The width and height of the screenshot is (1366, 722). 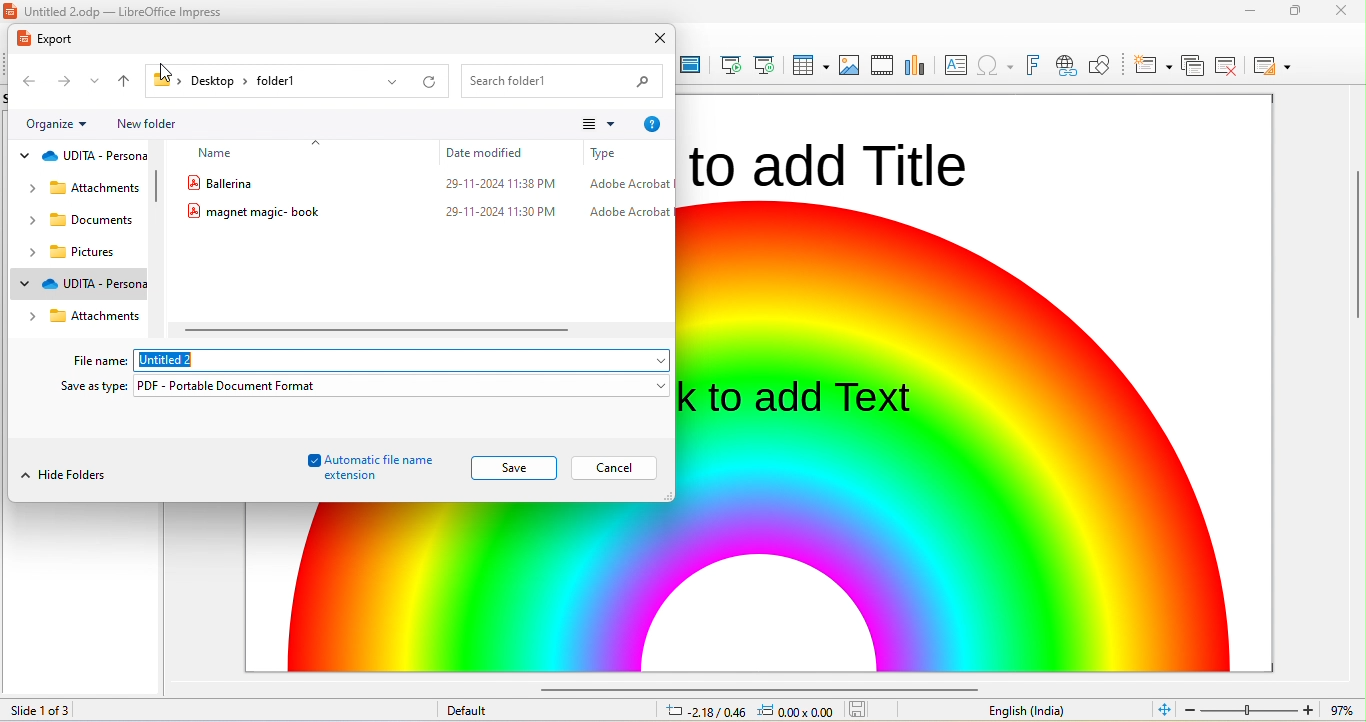 What do you see at coordinates (467, 711) in the screenshot?
I see `default` at bounding box center [467, 711].